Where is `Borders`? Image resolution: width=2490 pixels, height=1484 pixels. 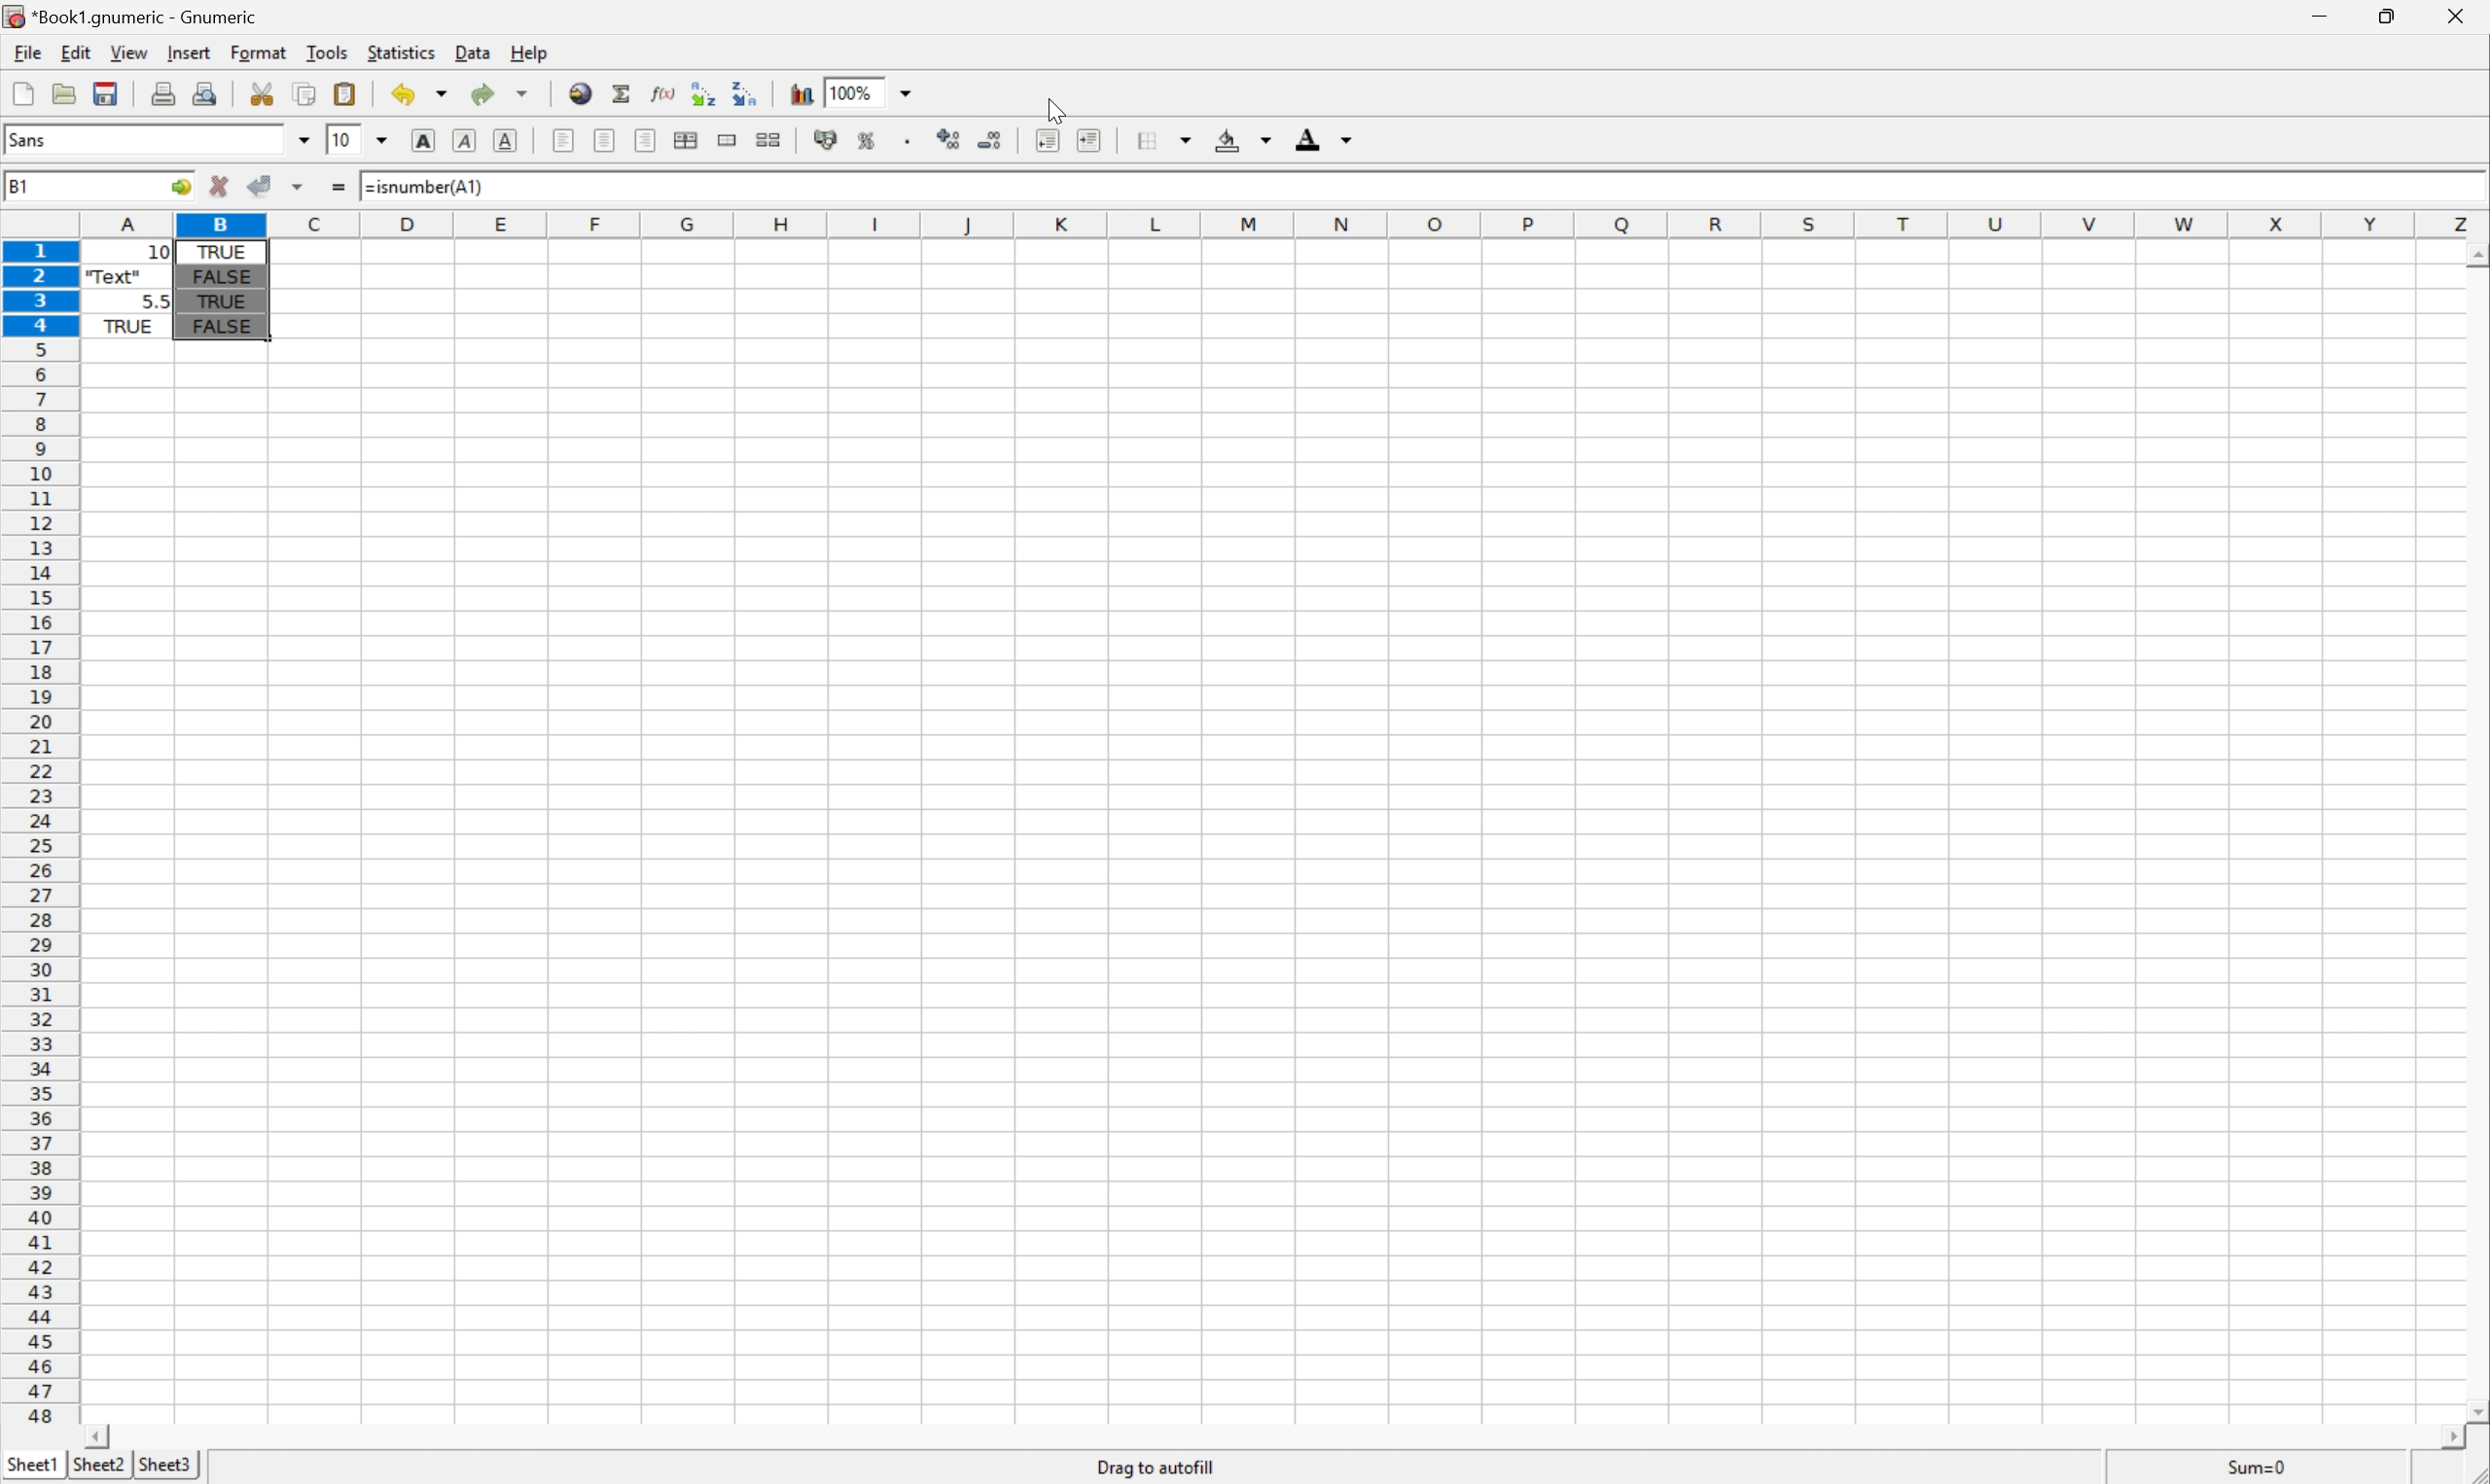 Borders is located at coordinates (1163, 139).